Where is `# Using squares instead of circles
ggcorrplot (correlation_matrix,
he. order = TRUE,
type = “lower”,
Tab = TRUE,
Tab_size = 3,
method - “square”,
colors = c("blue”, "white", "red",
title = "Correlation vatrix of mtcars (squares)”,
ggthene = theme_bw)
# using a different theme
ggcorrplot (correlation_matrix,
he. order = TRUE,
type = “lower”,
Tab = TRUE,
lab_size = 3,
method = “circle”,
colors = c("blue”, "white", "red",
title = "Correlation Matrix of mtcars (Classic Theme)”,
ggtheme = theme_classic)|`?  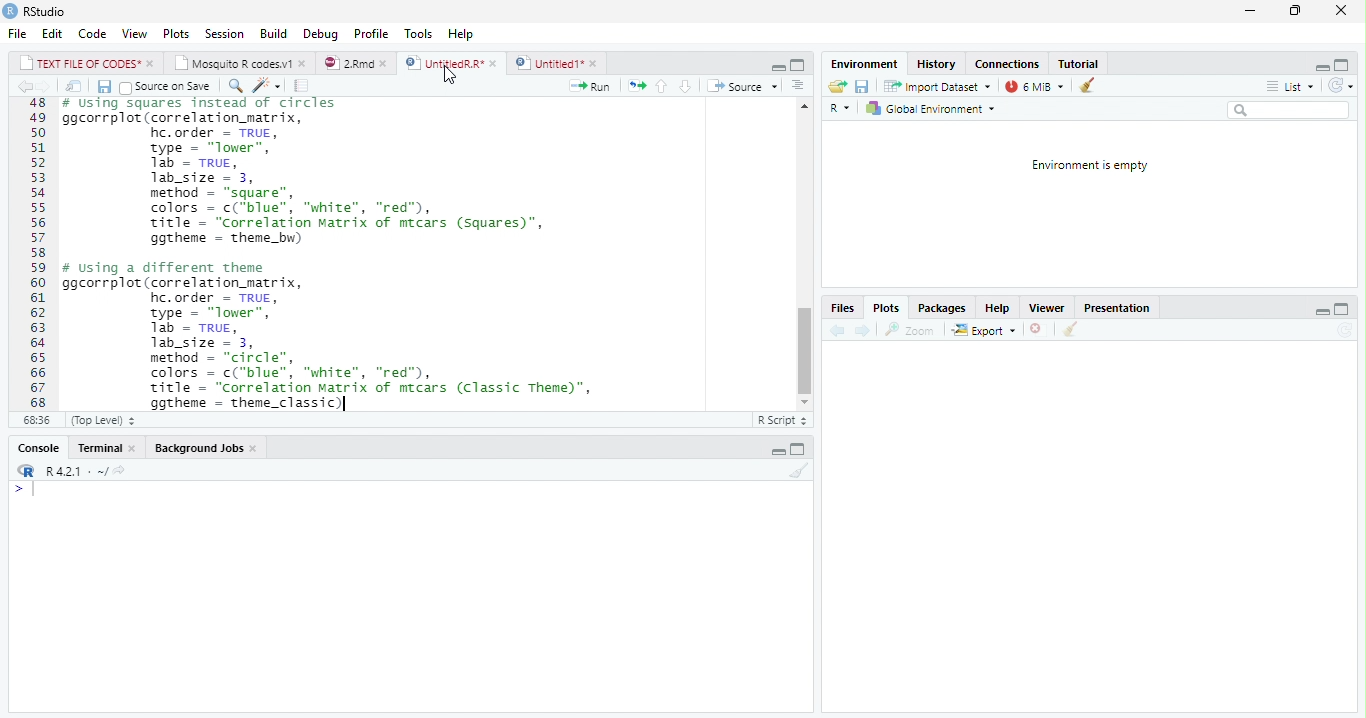
# Using squares instead of circles
ggcorrplot (correlation_matrix,
he. order = TRUE,
type = “lower”,
Tab = TRUE,
Tab_size = 3,
method - “square”,
colors = c("blue”, "white", "red",
title = "Correlation vatrix of mtcars (squares)”,
ggthene = theme_bw)
# using a different theme
ggcorrplot (correlation_matrix,
he. order = TRUE,
type = “lower”,
Tab = TRUE,
lab_size = 3,
method = “circle”,
colors = c("blue”, "white", "red",
title = "Correlation Matrix of mtcars (Classic Theme)”,
ggtheme = theme_classic)| is located at coordinates (412, 254).